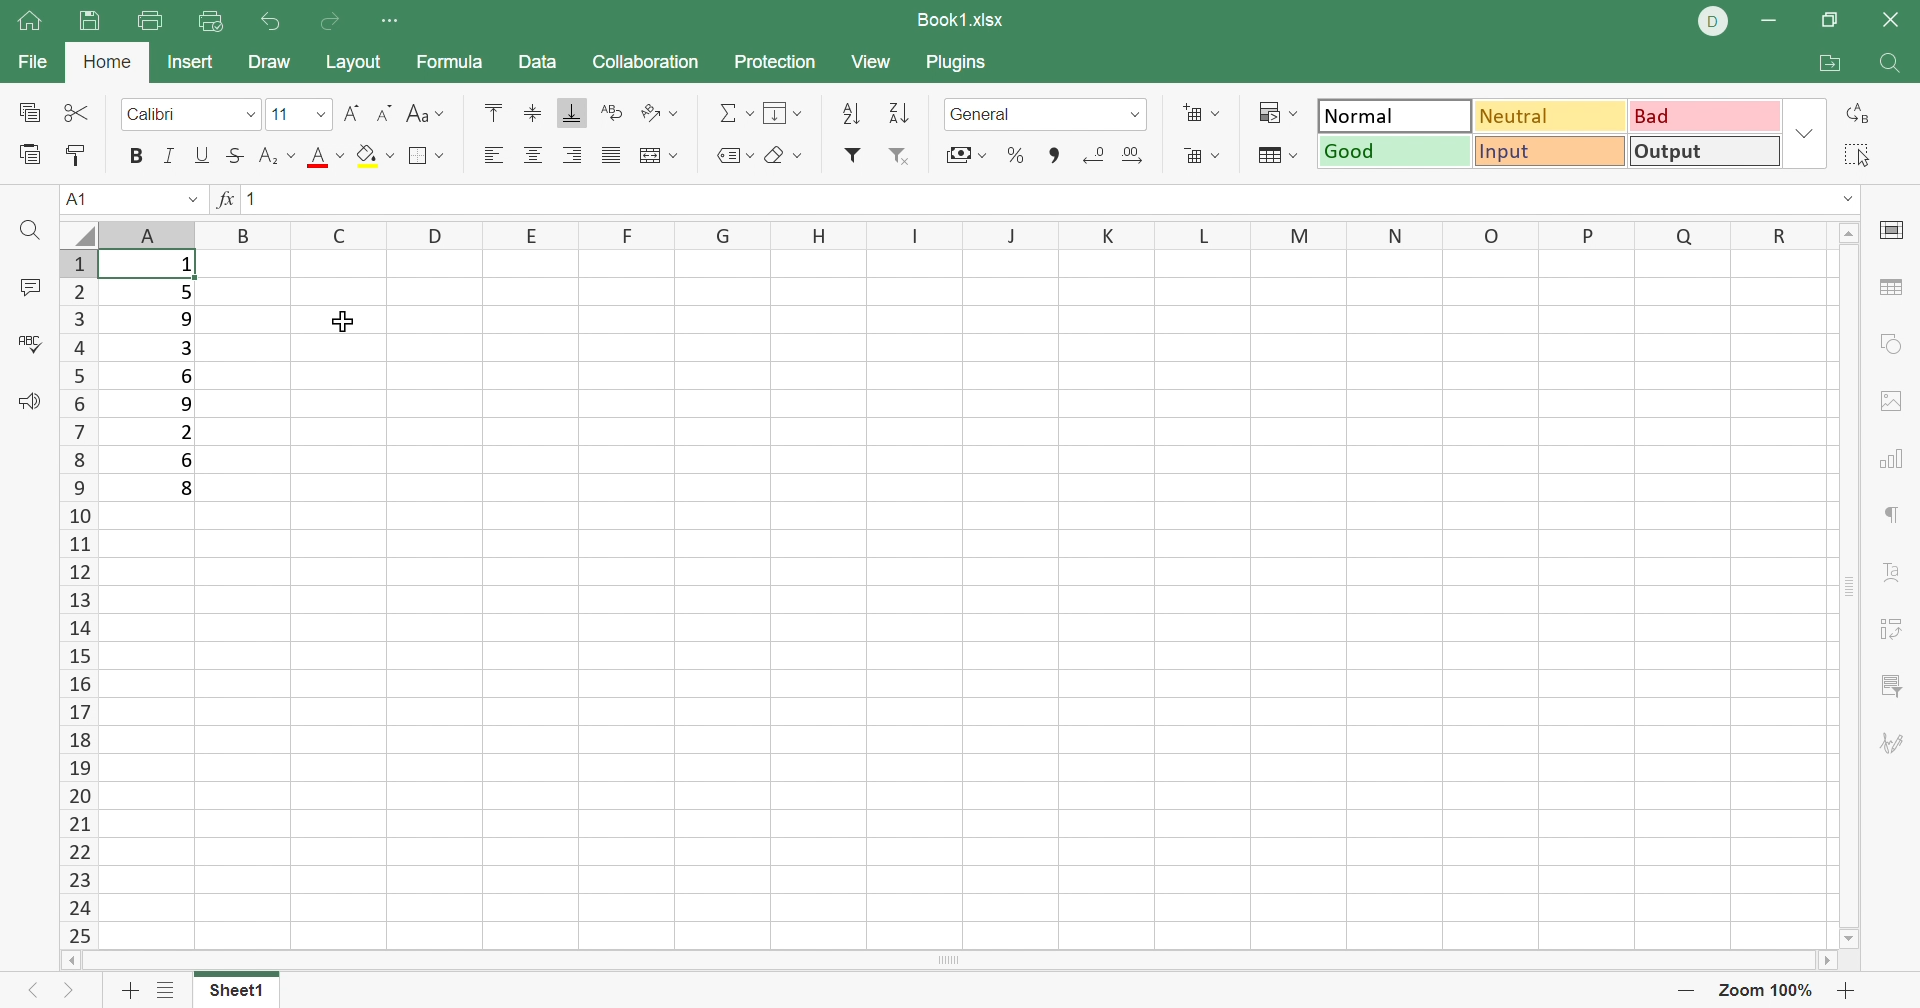  Describe the element at coordinates (1014, 155) in the screenshot. I see `Percent style` at that location.